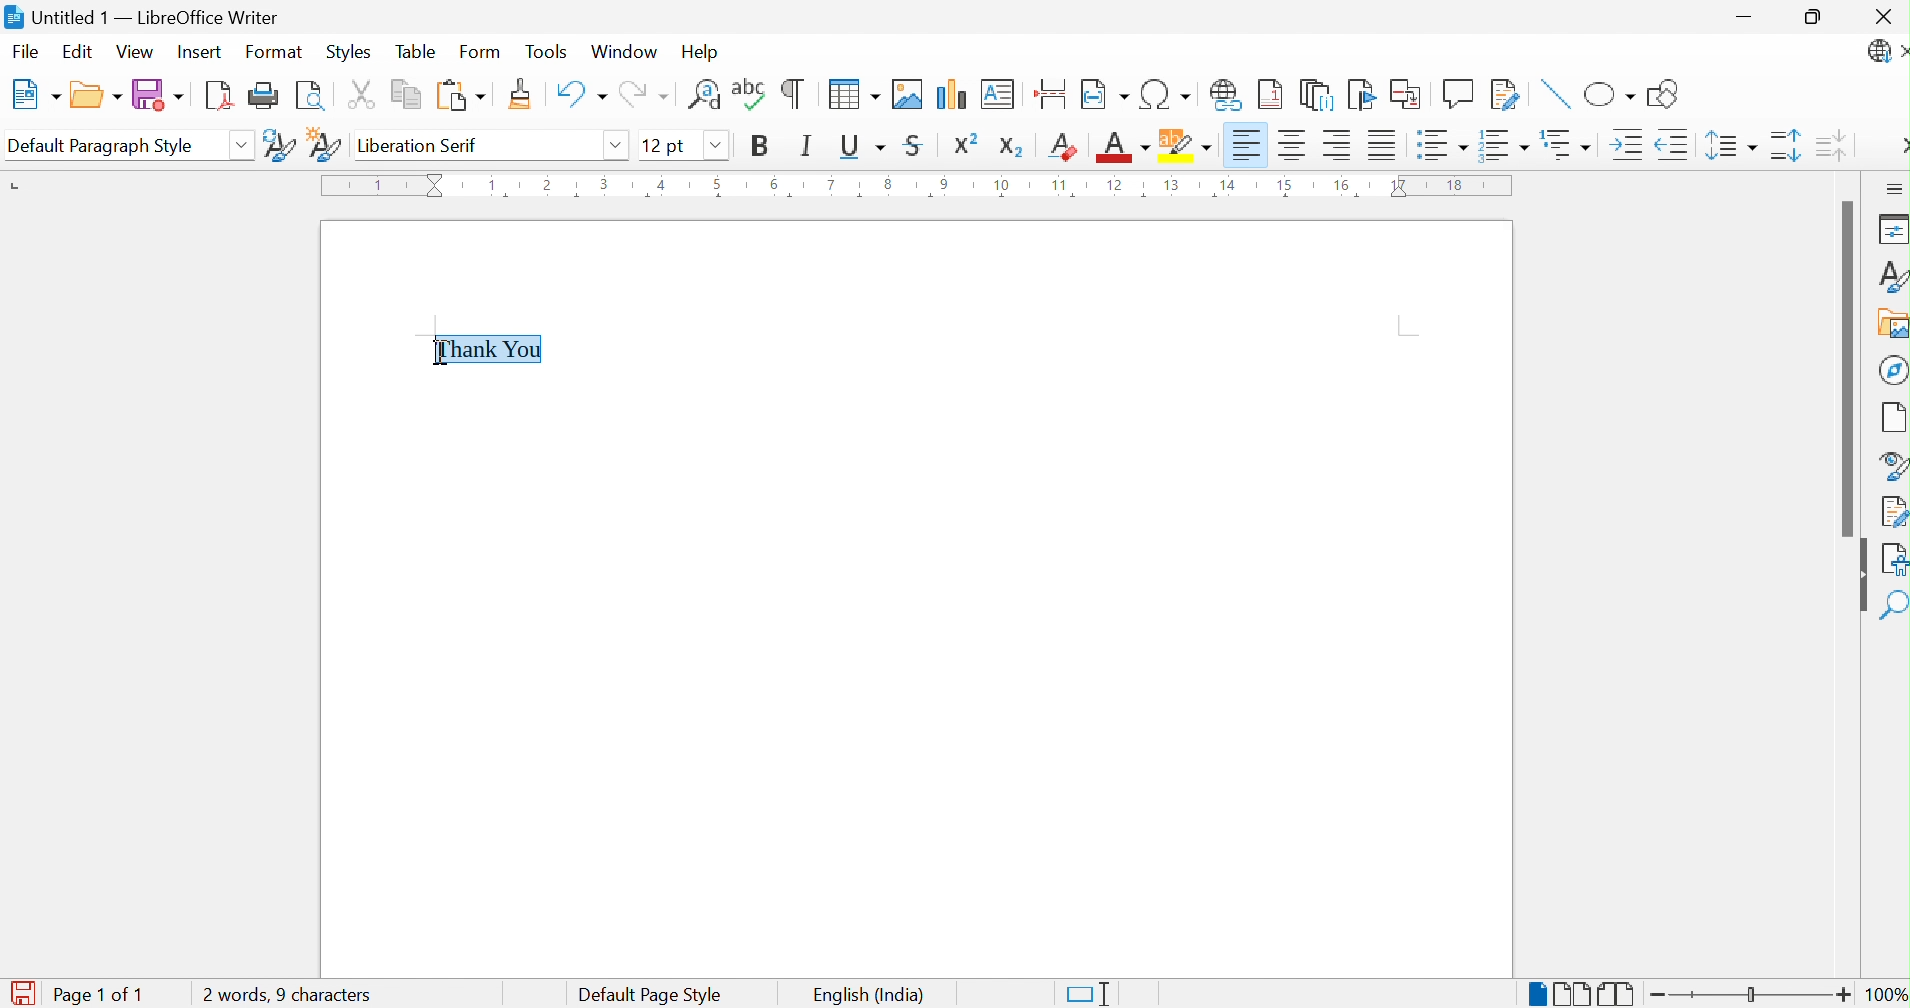 Image resolution: width=1910 pixels, height=1008 pixels. What do you see at coordinates (1894, 608) in the screenshot?
I see `Find` at bounding box center [1894, 608].